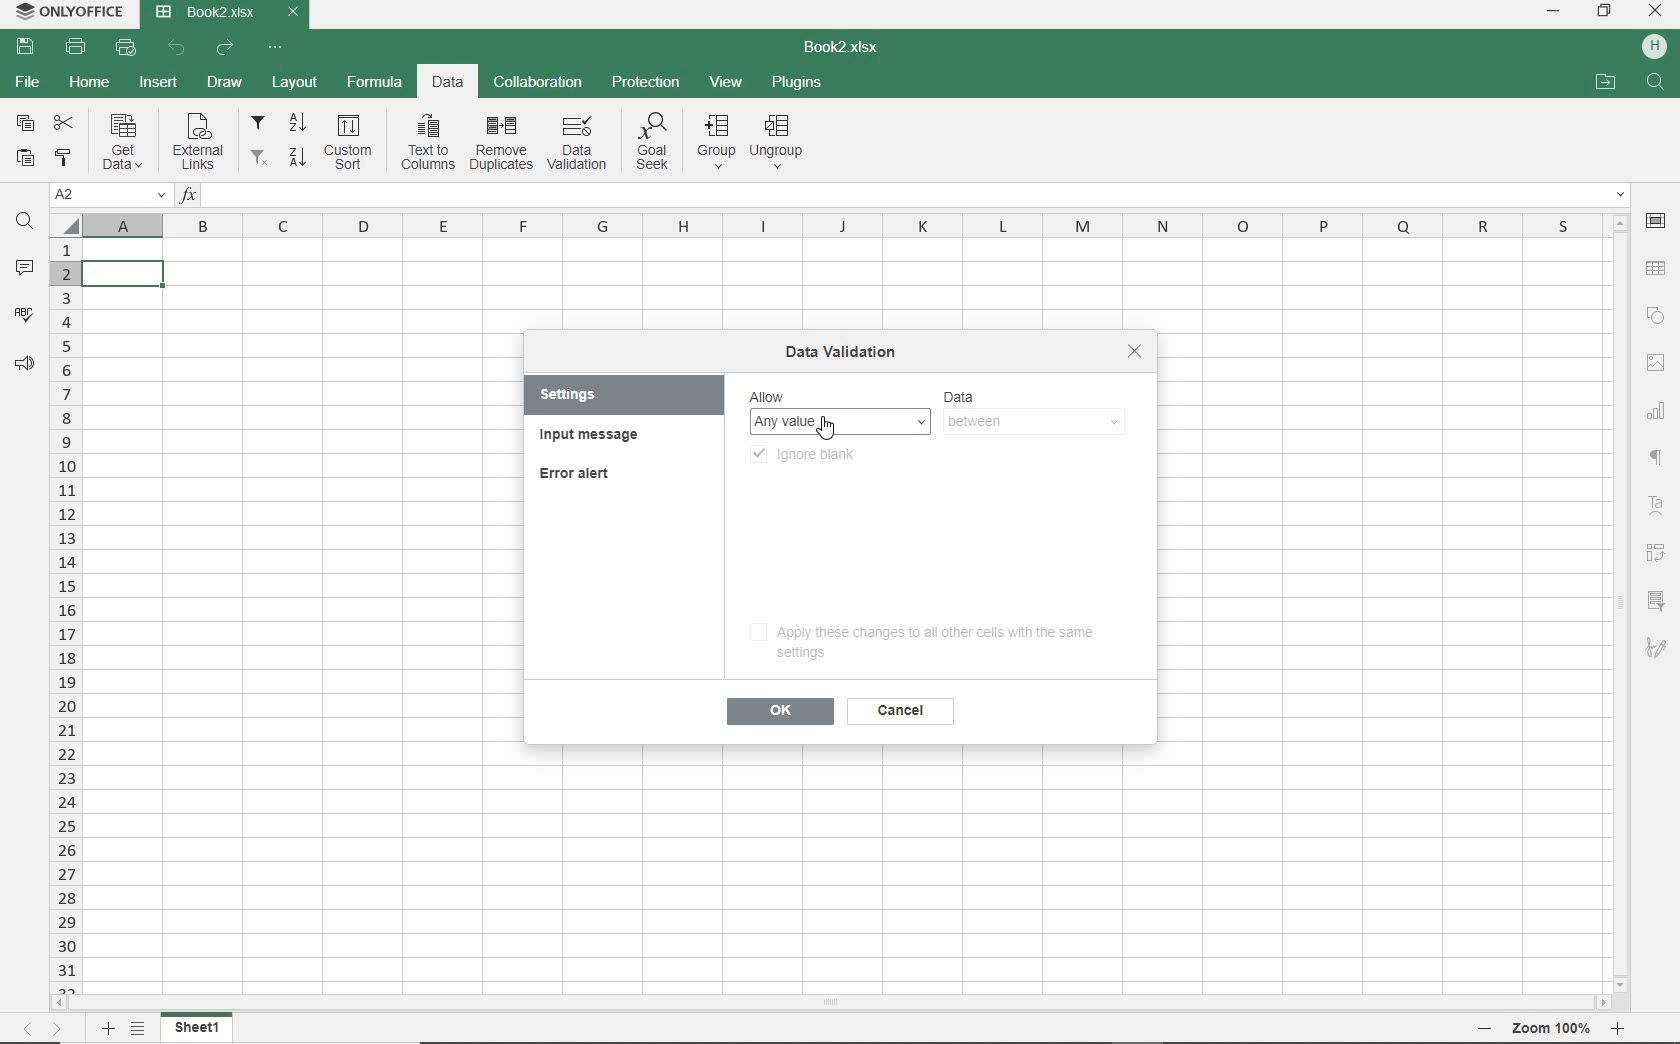 This screenshot has height=1044, width=1680. Describe the element at coordinates (225, 82) in the screenshot. I see `DRAW` at that location.